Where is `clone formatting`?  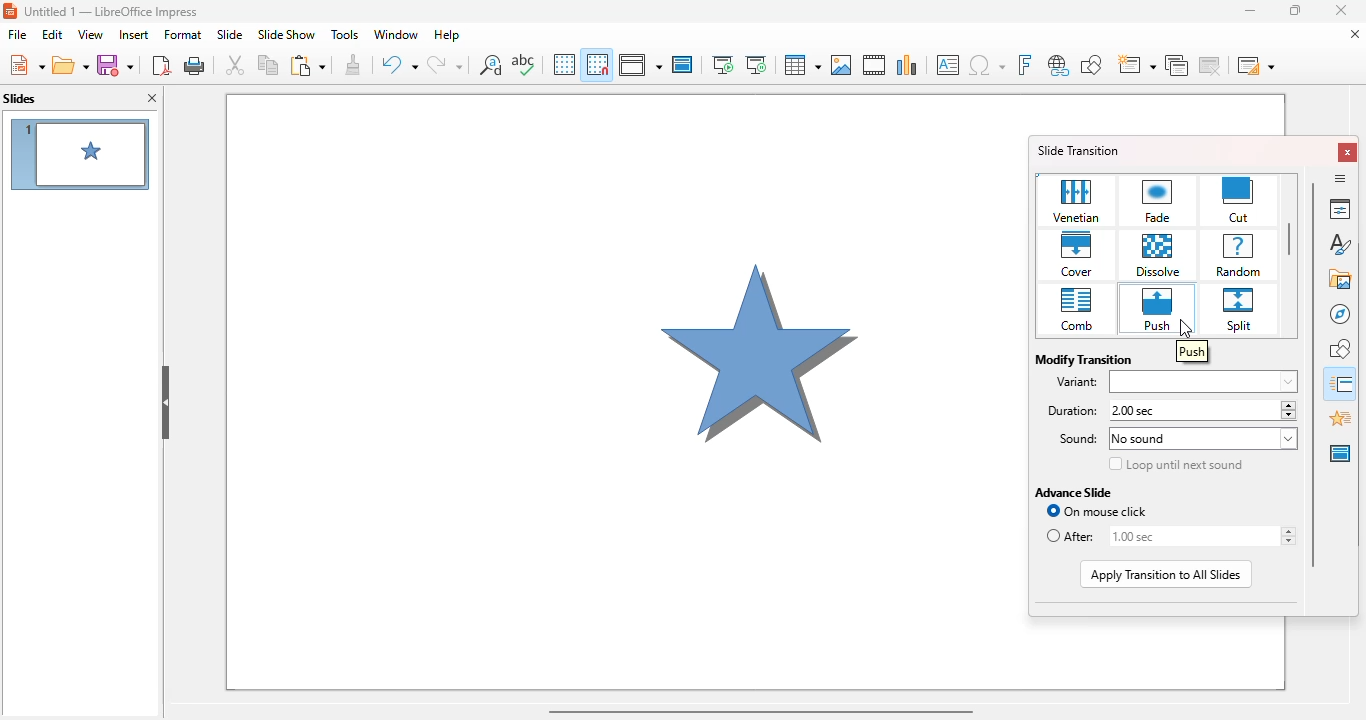
clone formatting is located at coordinates (354, 64).